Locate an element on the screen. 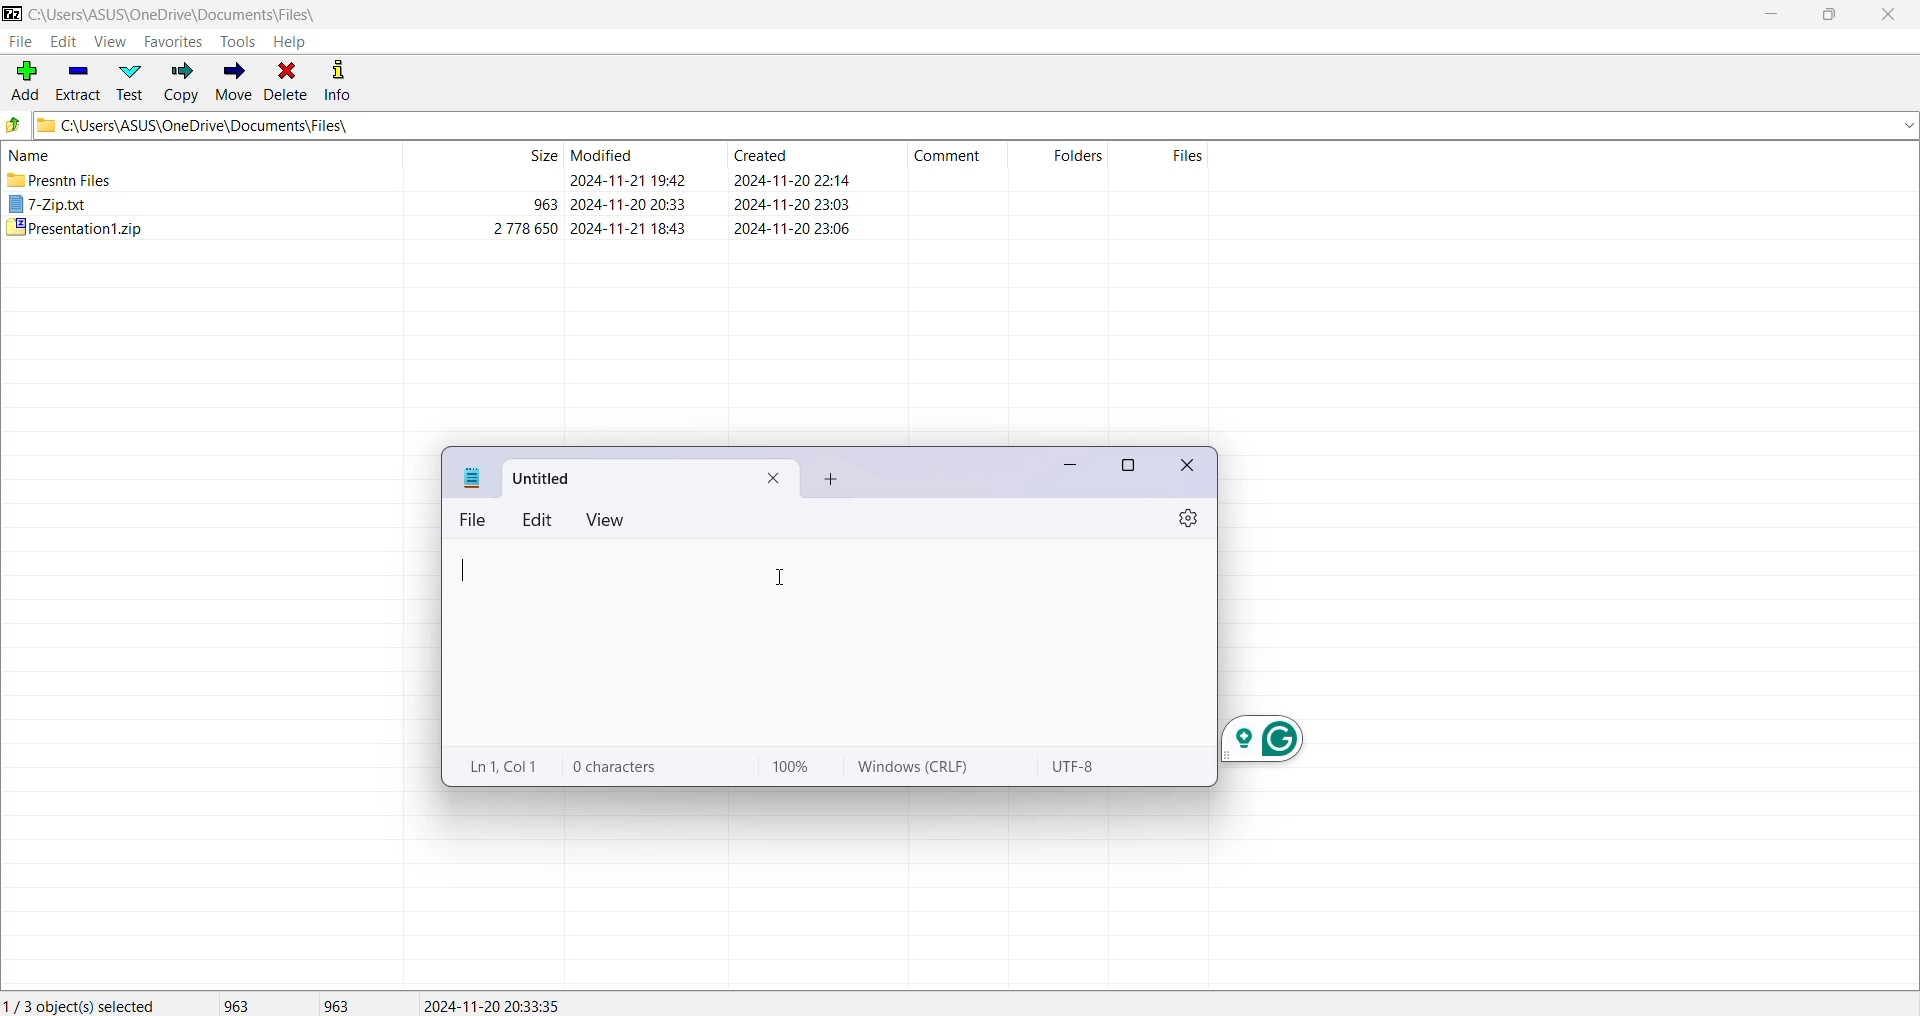 The width and height of the screenshot is (1920, 1016). folders is located at coordinates (1079, 155).